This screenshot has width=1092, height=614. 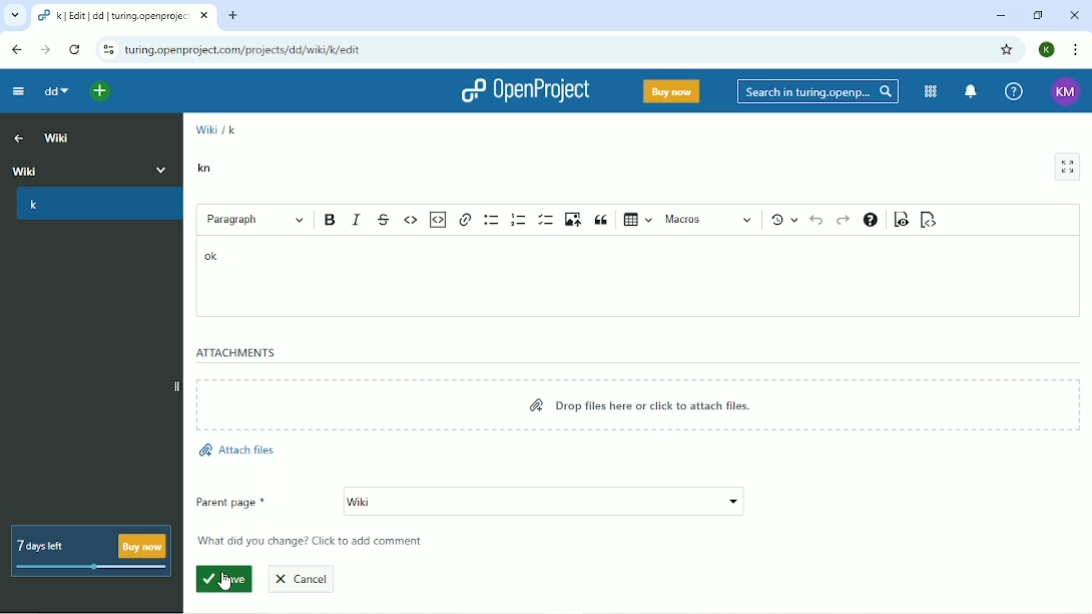 I want to click on Block quote, so click(x=600, y=220).